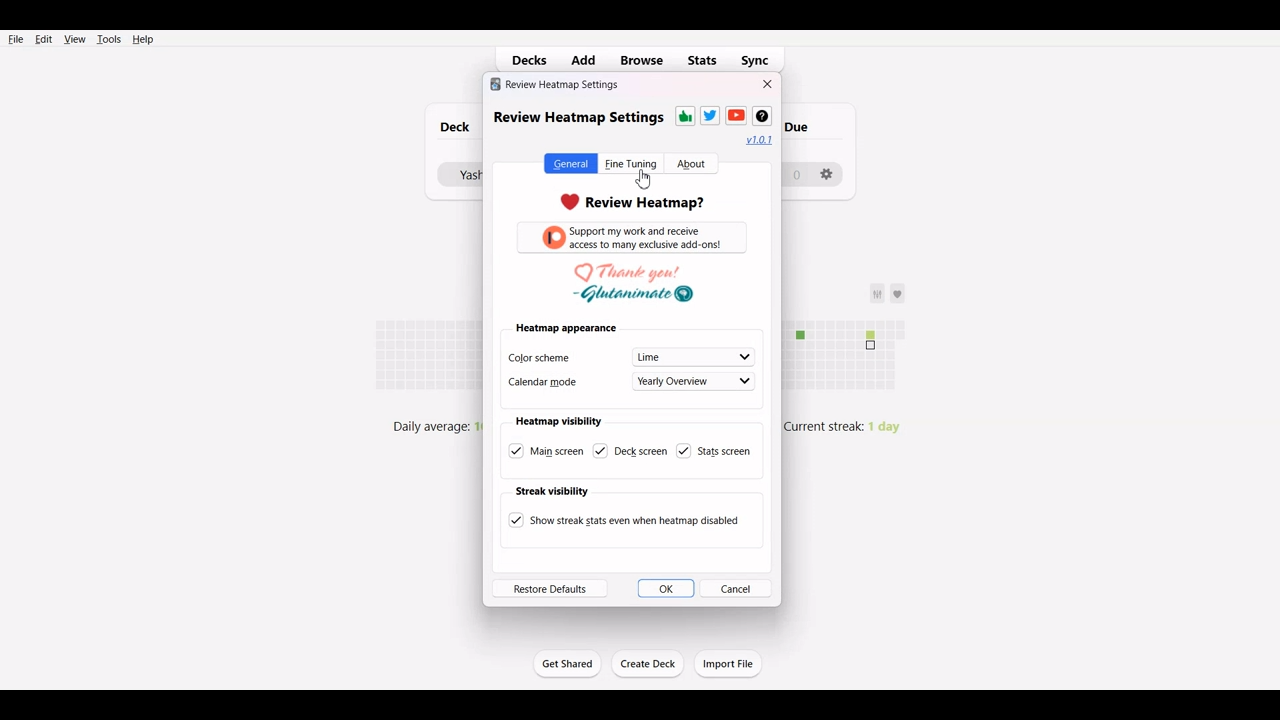  I want to click on line, so click(693, 355).